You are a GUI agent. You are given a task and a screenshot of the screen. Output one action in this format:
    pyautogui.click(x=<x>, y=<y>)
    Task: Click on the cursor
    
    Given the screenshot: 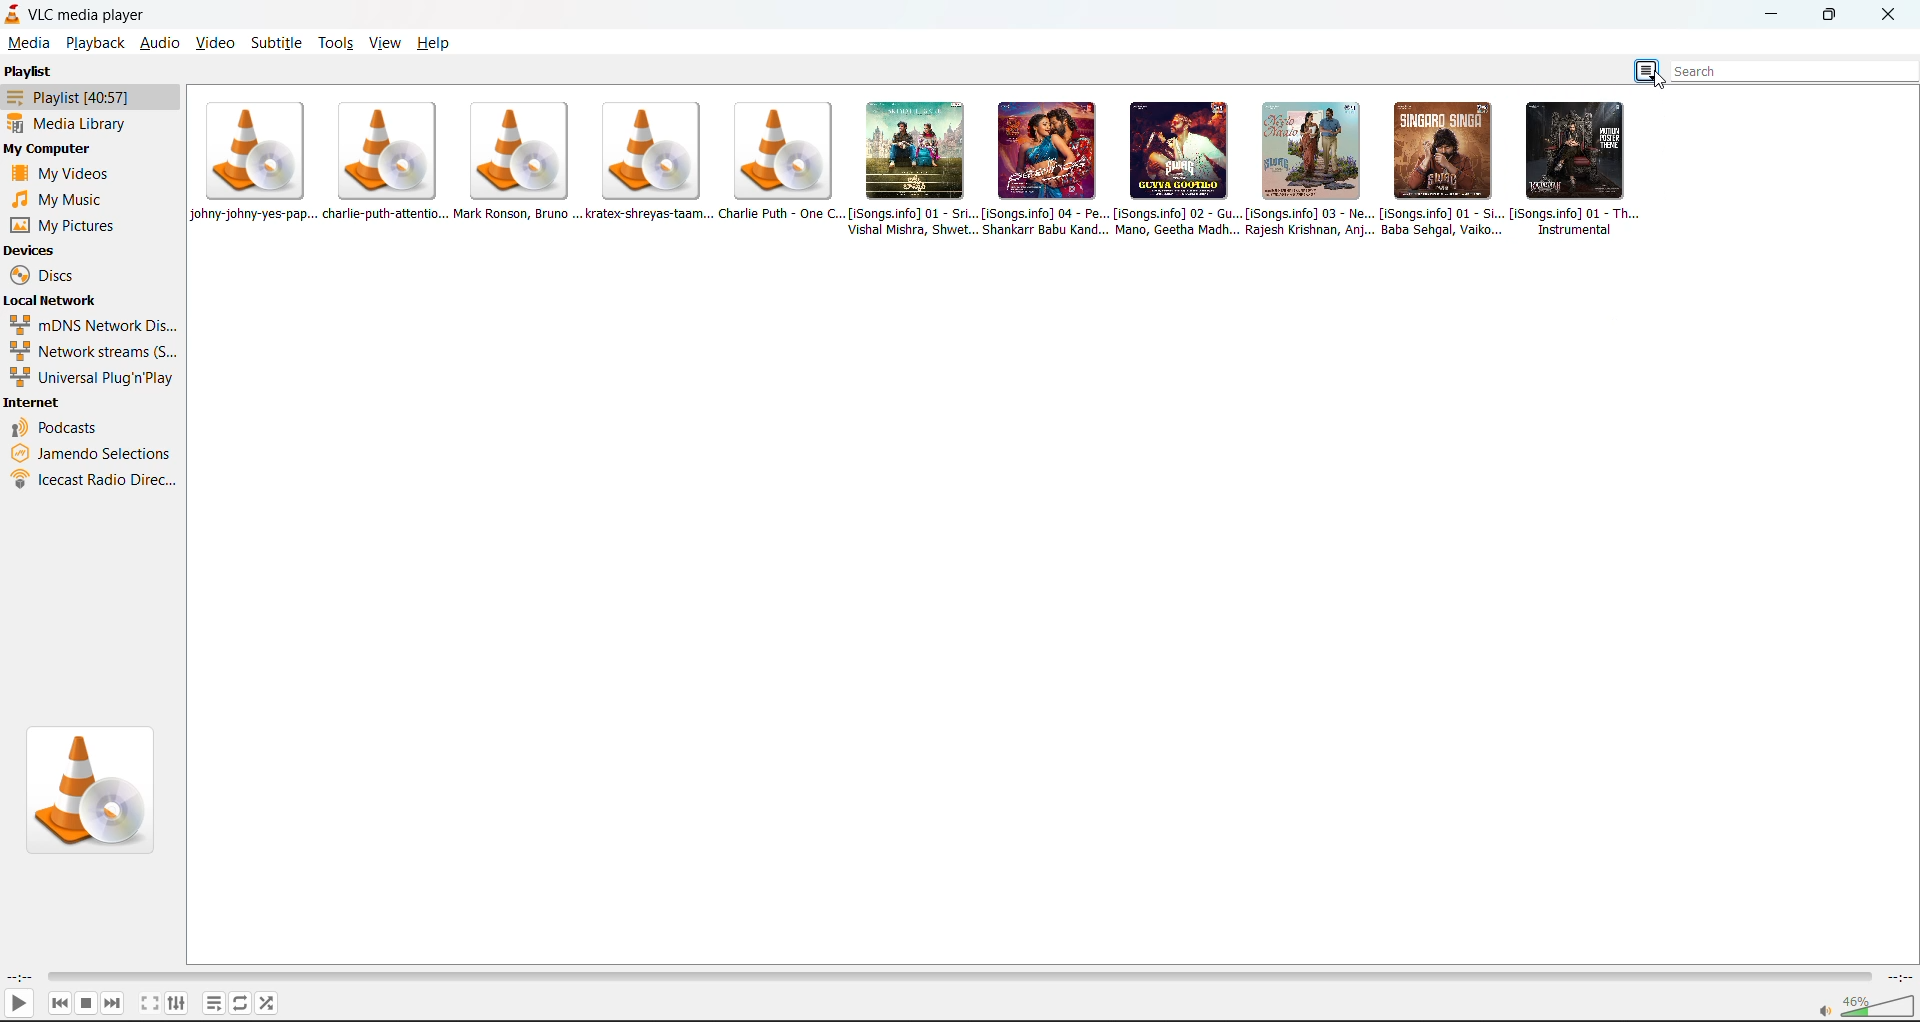 What is the action you would take?
    pyautogui.click(x=1664, y=82)
    